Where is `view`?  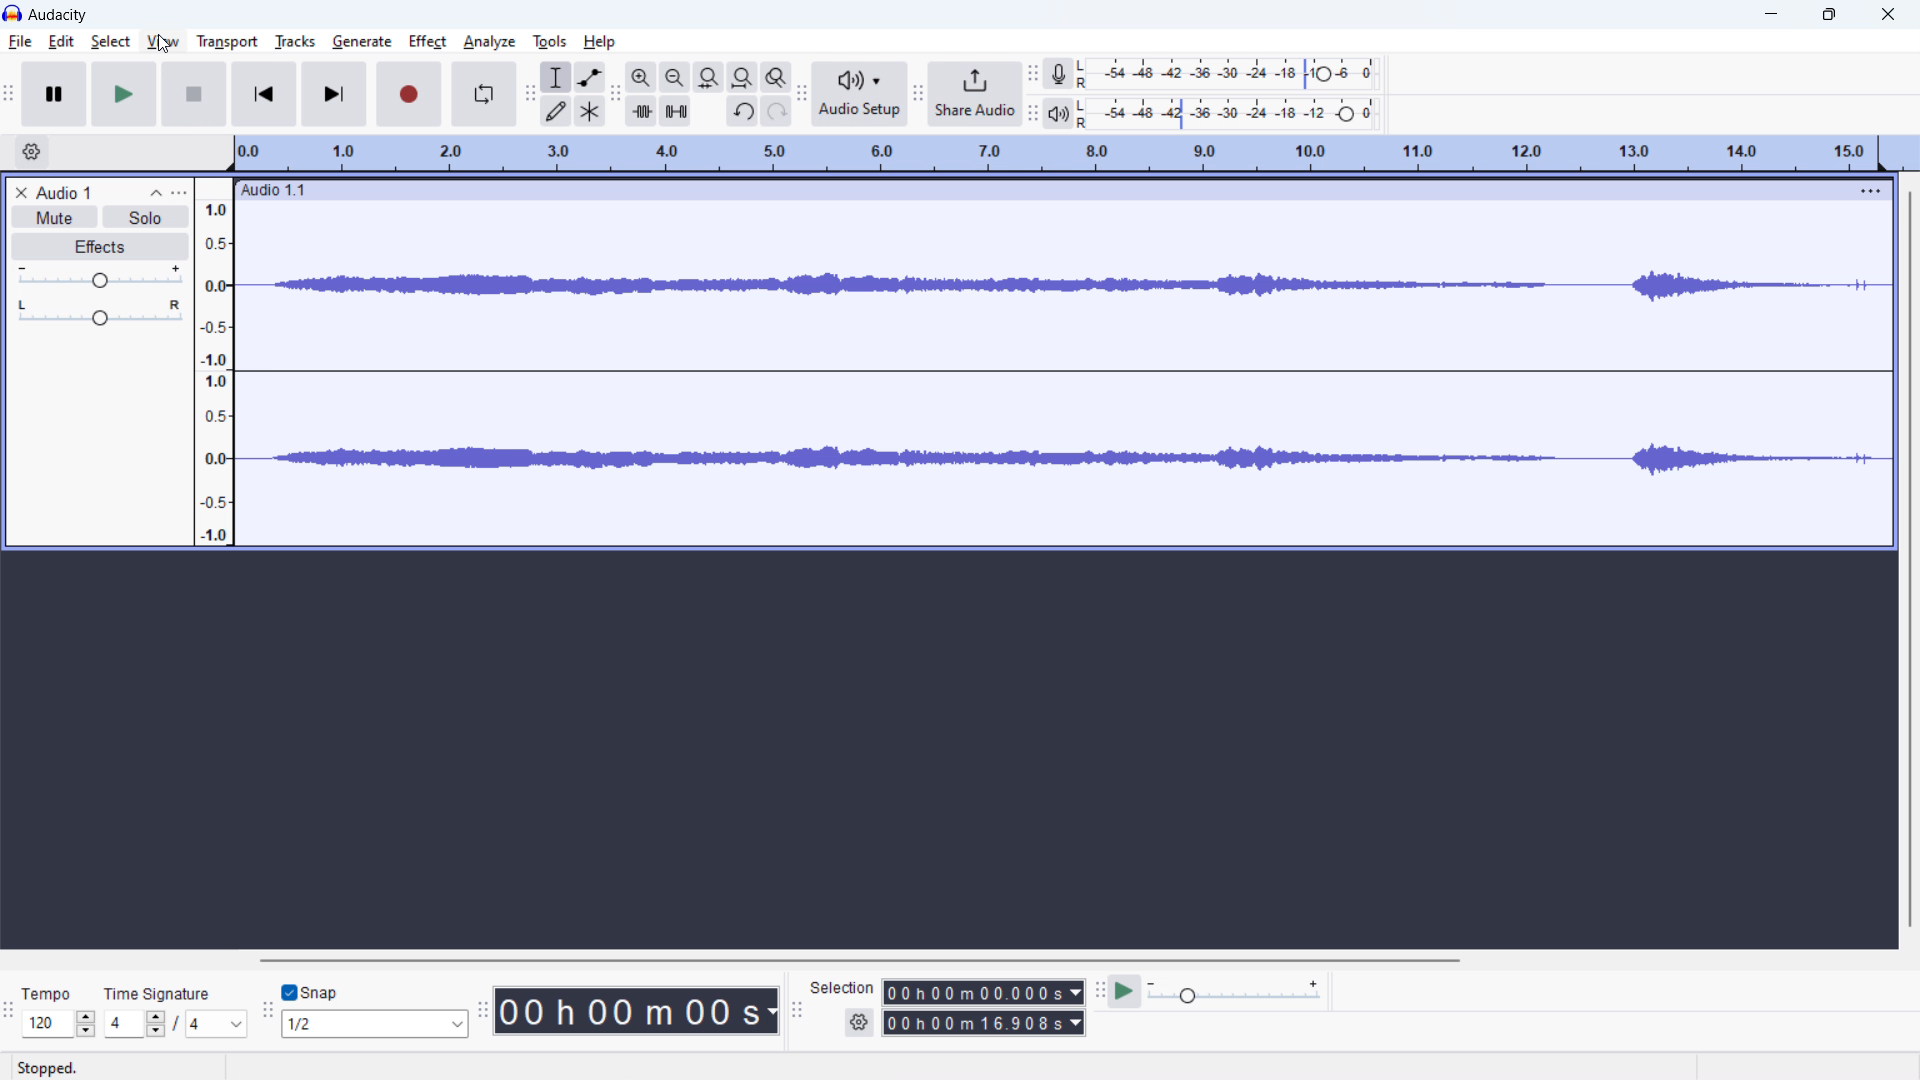 view is located at coordinates (163, 41).